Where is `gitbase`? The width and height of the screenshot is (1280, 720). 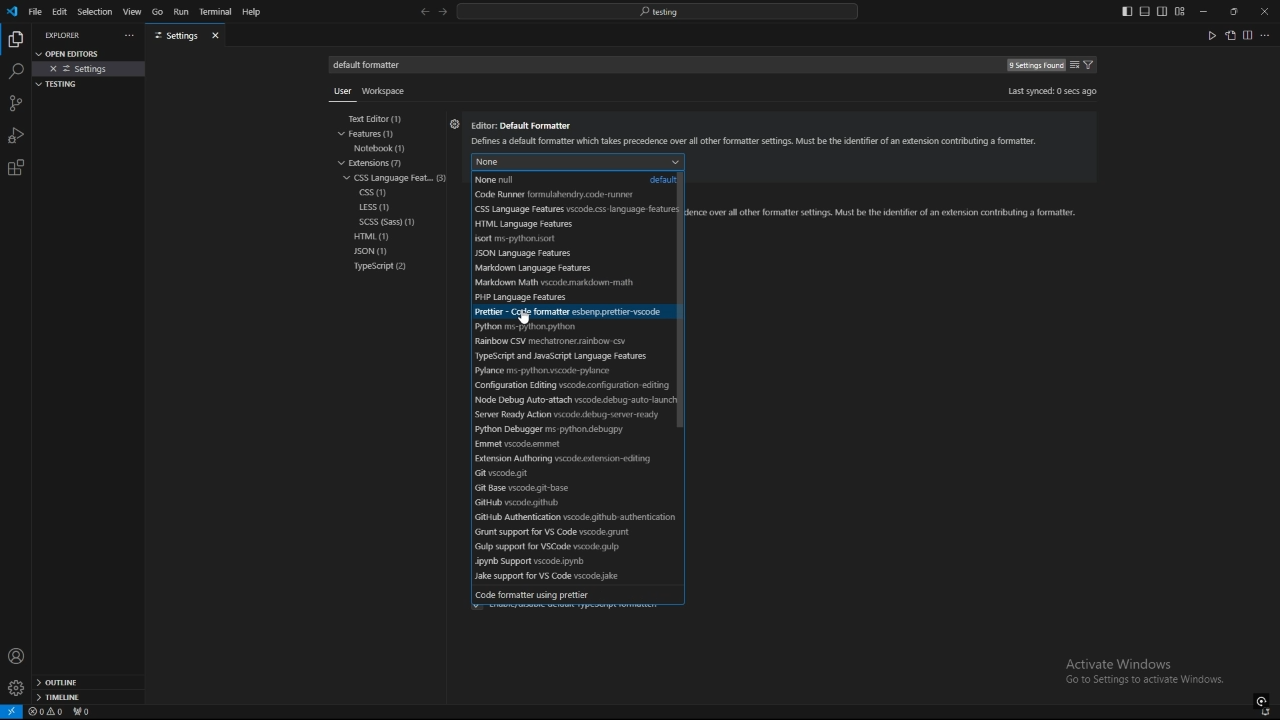 gitbase is located at coordinates (553, 487).